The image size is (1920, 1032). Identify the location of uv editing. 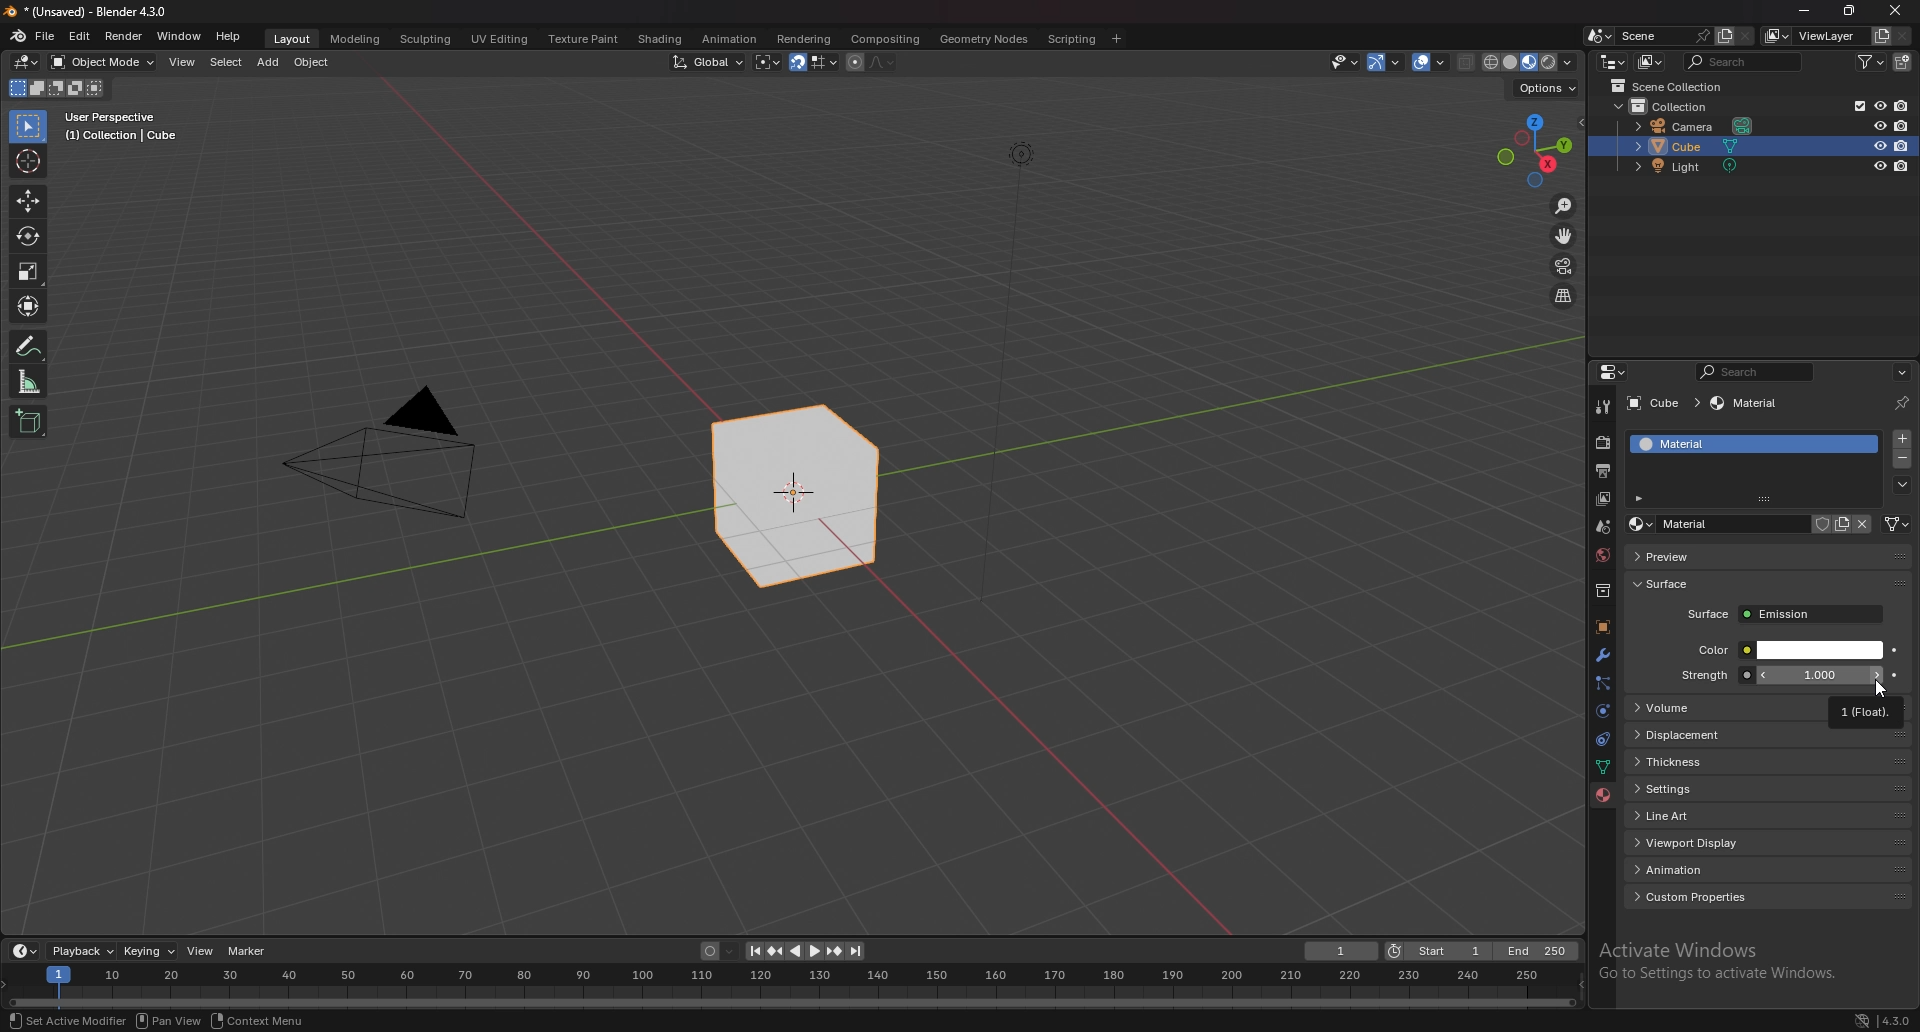
(498, 38).